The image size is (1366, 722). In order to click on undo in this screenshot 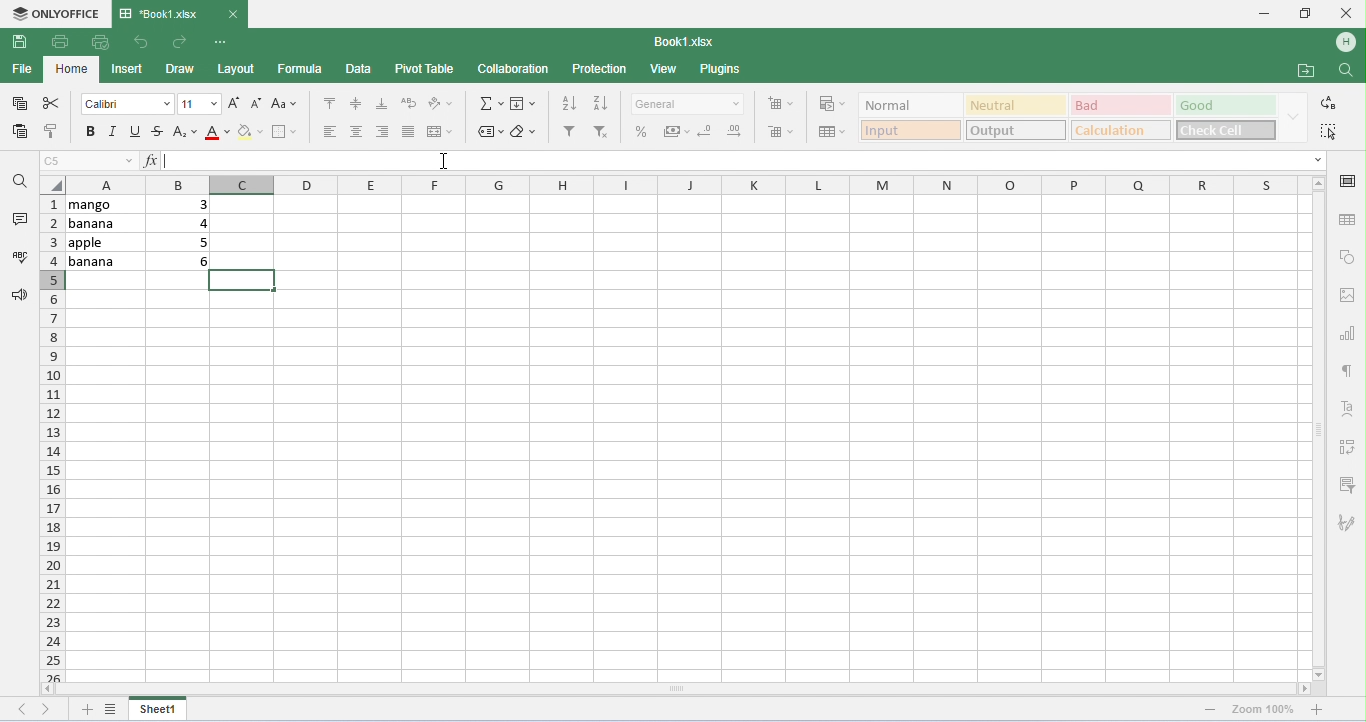, I will do `click(139, 42)`.